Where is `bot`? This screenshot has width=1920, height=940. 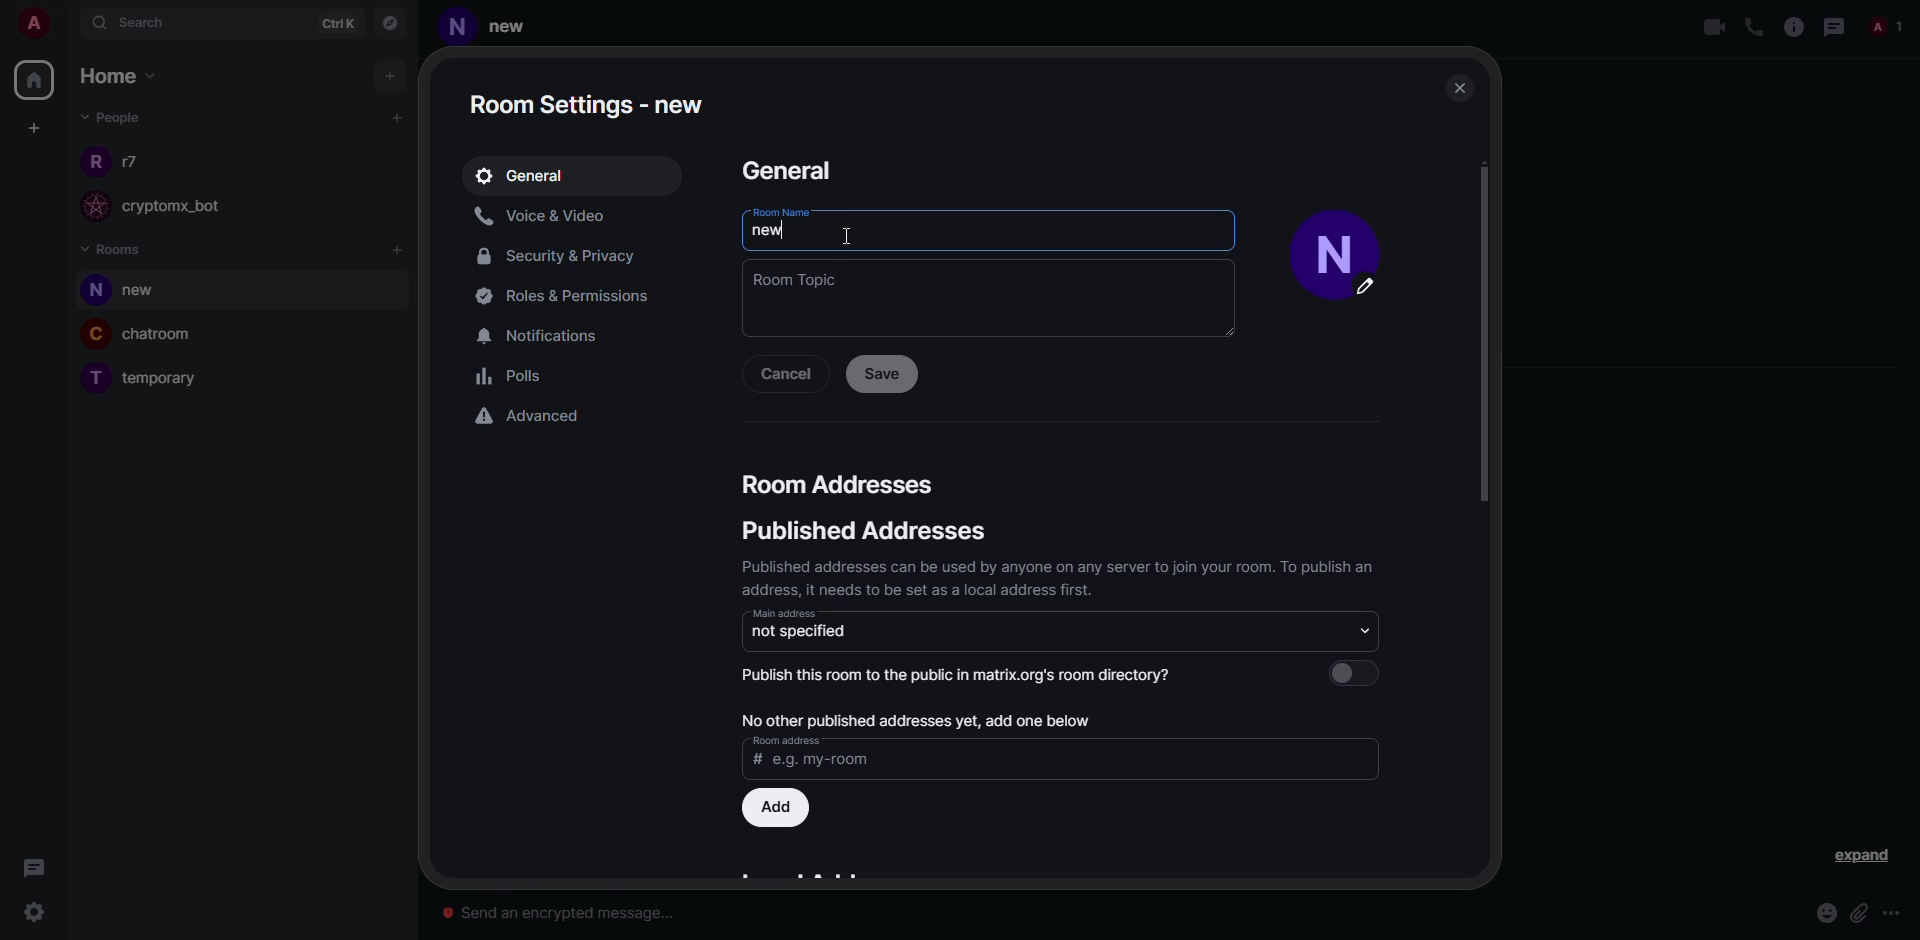 bot is located at coordinates (191, 208).